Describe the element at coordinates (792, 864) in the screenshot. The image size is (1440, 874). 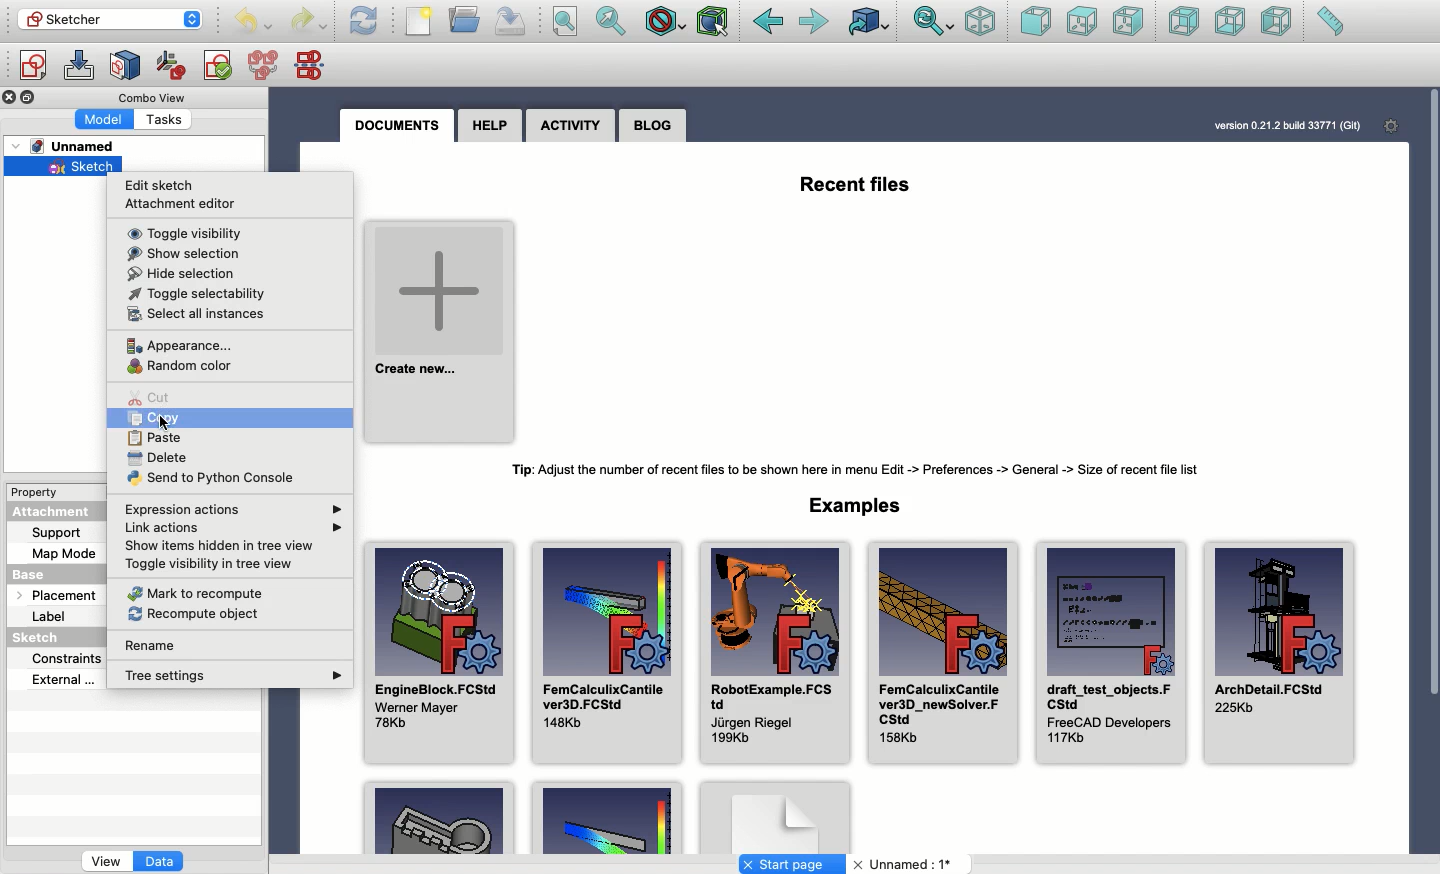
I see `Start page` at that location.